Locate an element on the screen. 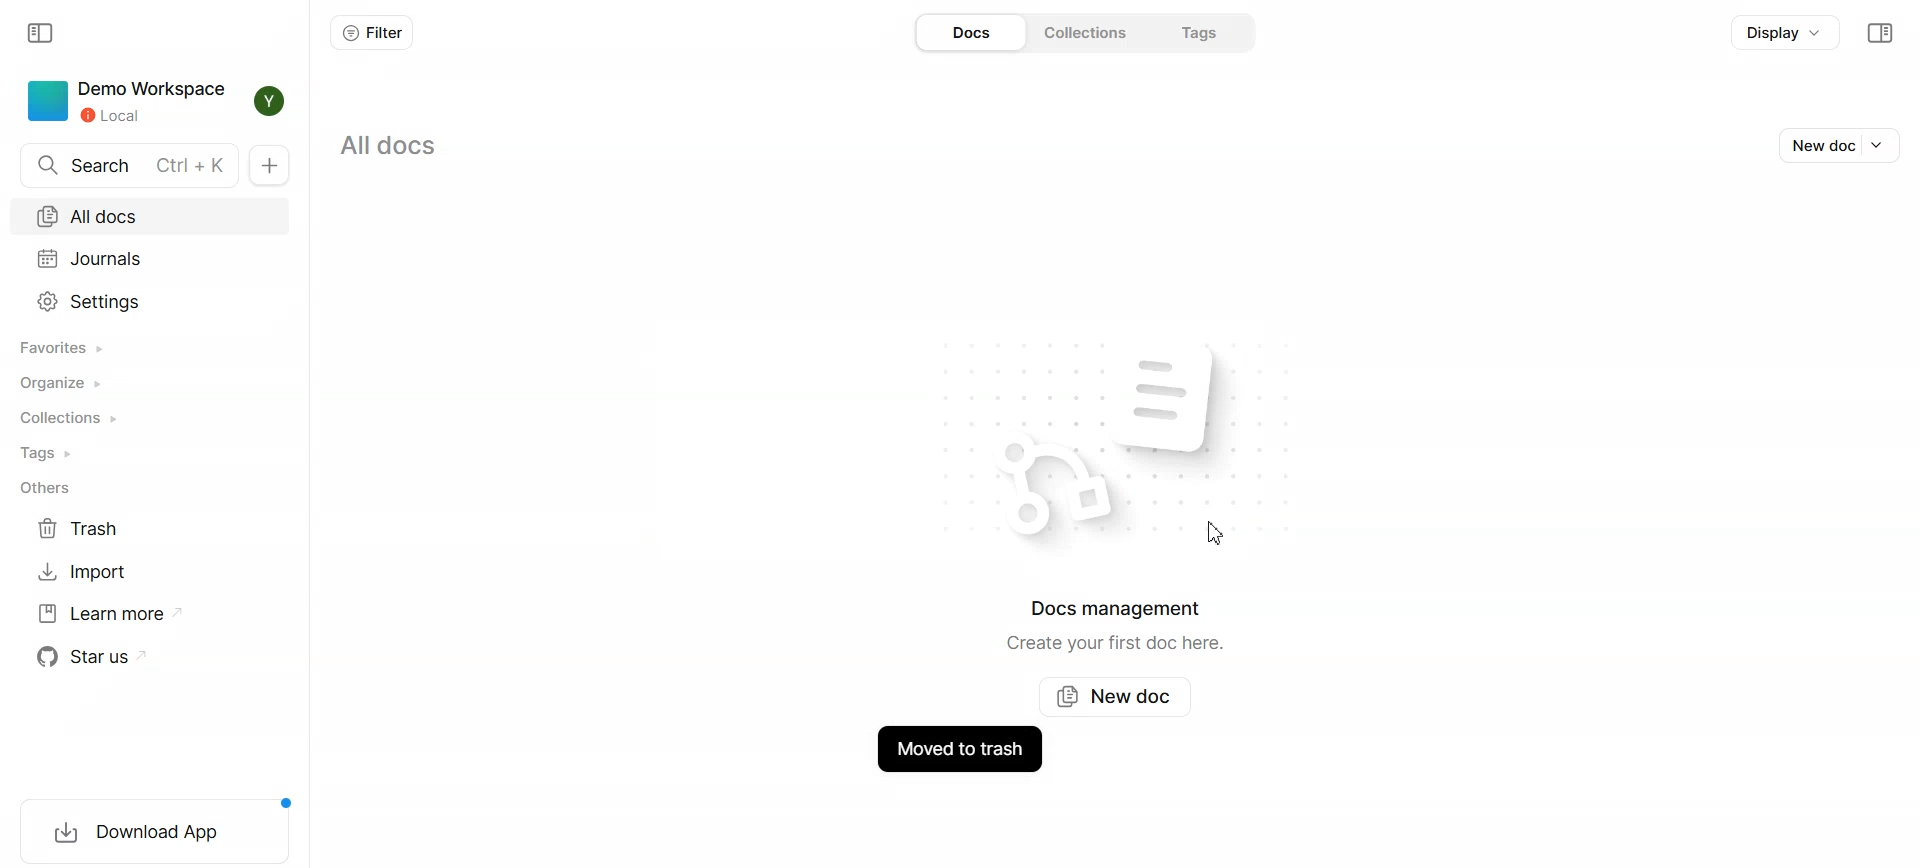  New Doc is located at coordinates (268, 166).